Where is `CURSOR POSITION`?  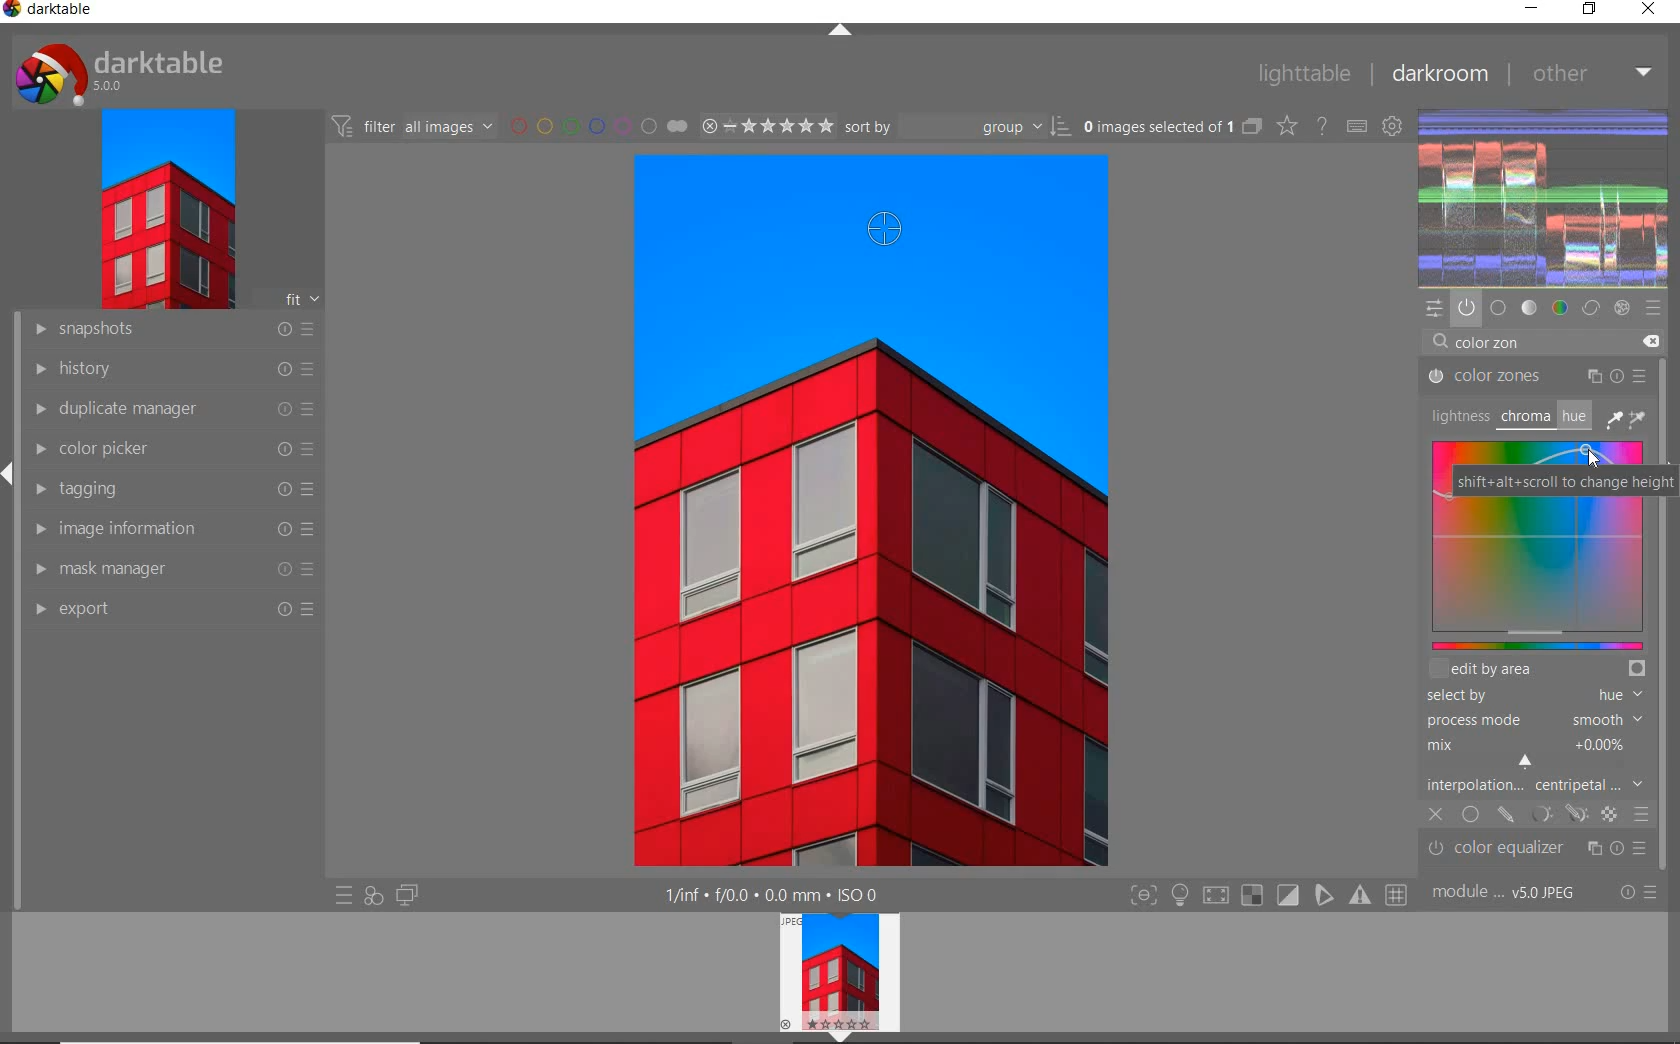 CURSOR POSITION is located at coordinates (1595, 453).